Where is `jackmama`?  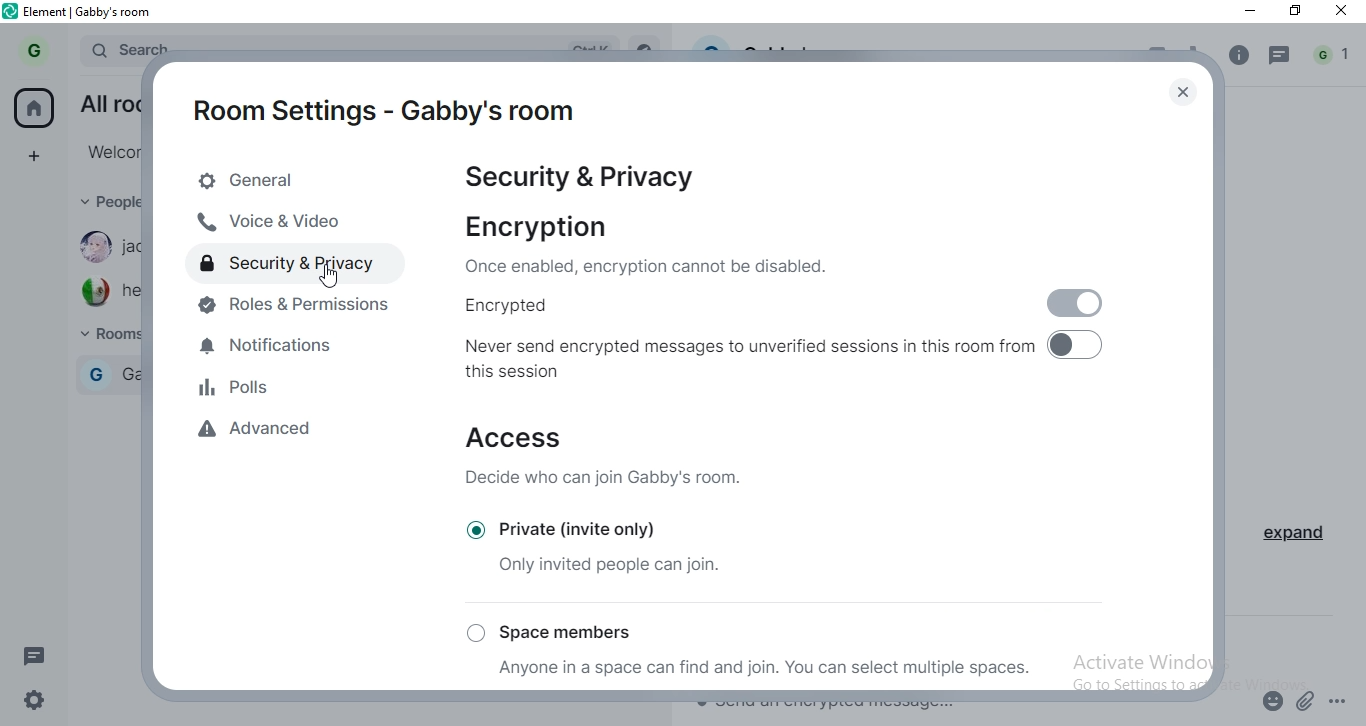 jackmama is located at coordinates (133, 246).